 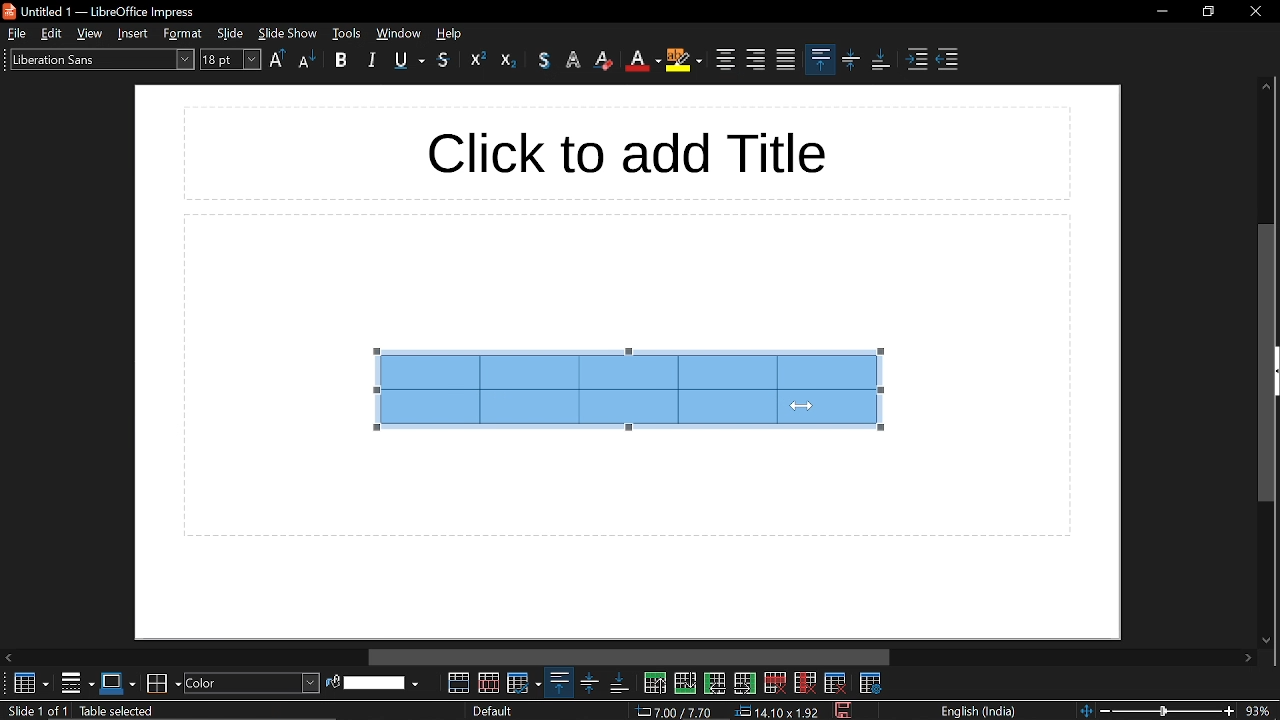 I want to click on insert column before, so click(x=715, y=683).